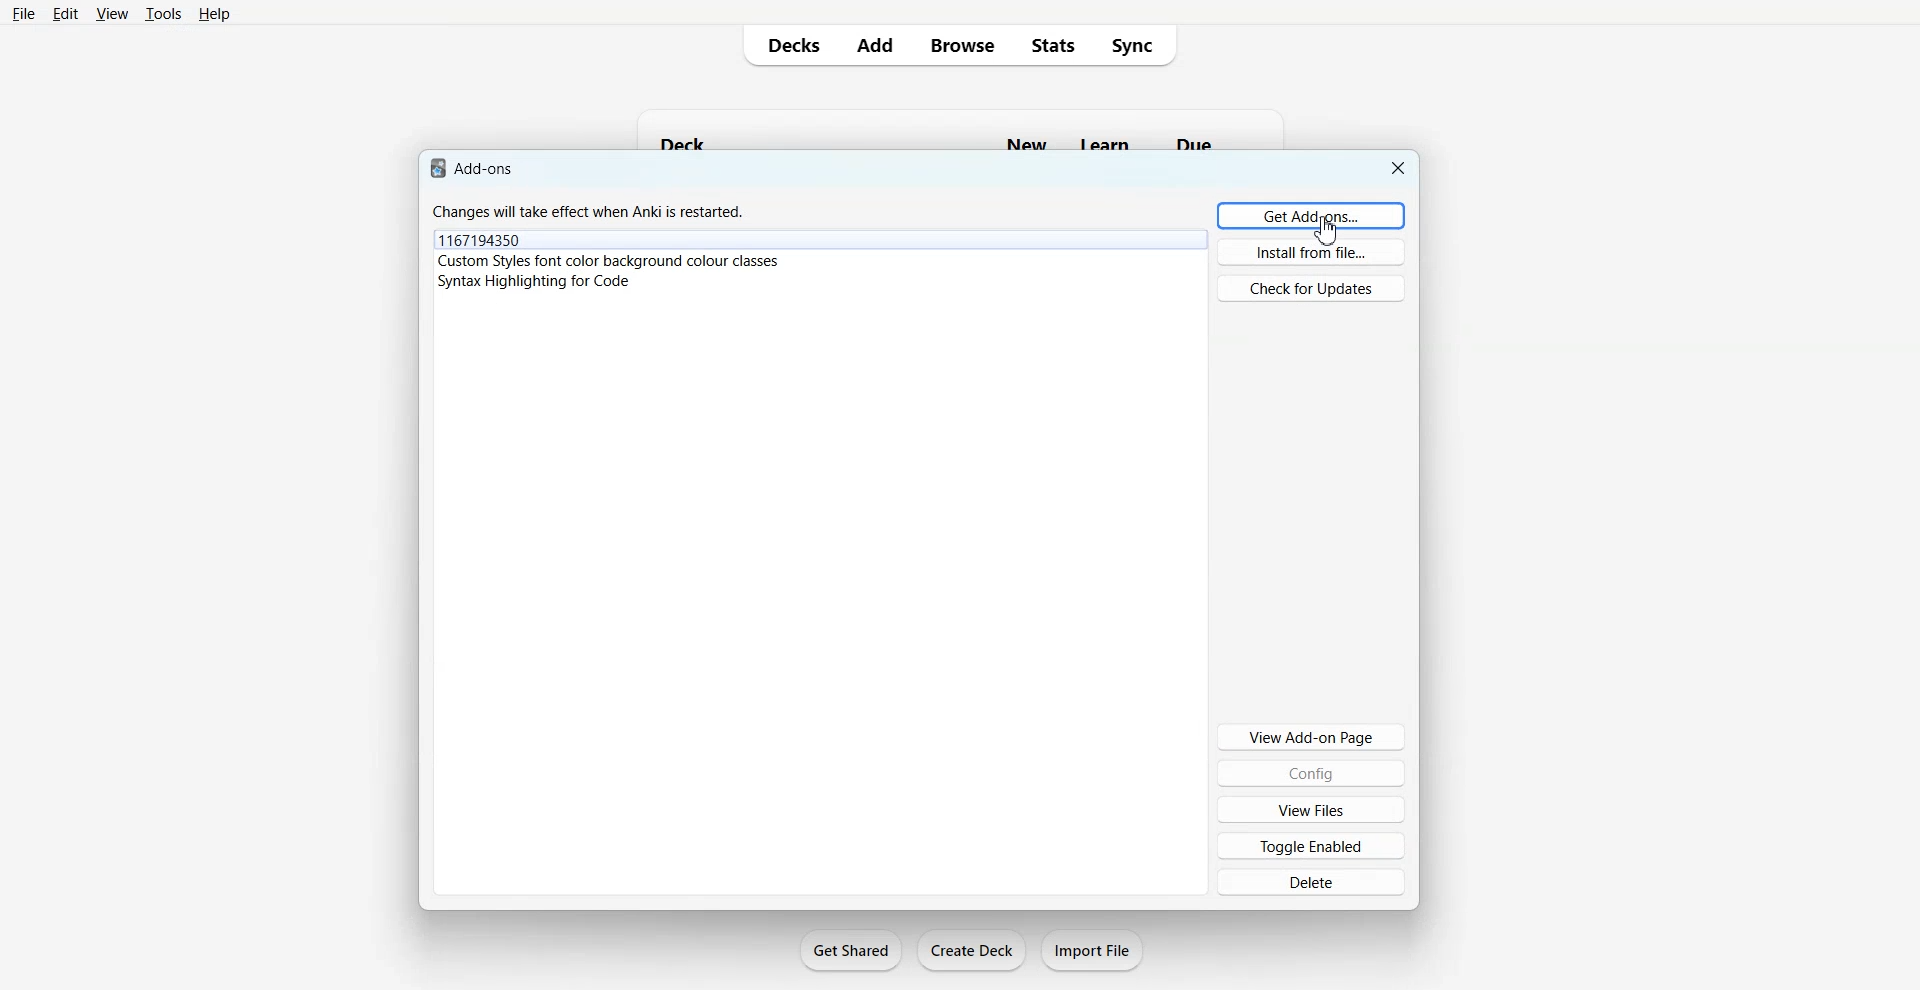  Describe the element at coordinates (1311, 736) in the screenshot. I see `View Add-on Page` at that location.